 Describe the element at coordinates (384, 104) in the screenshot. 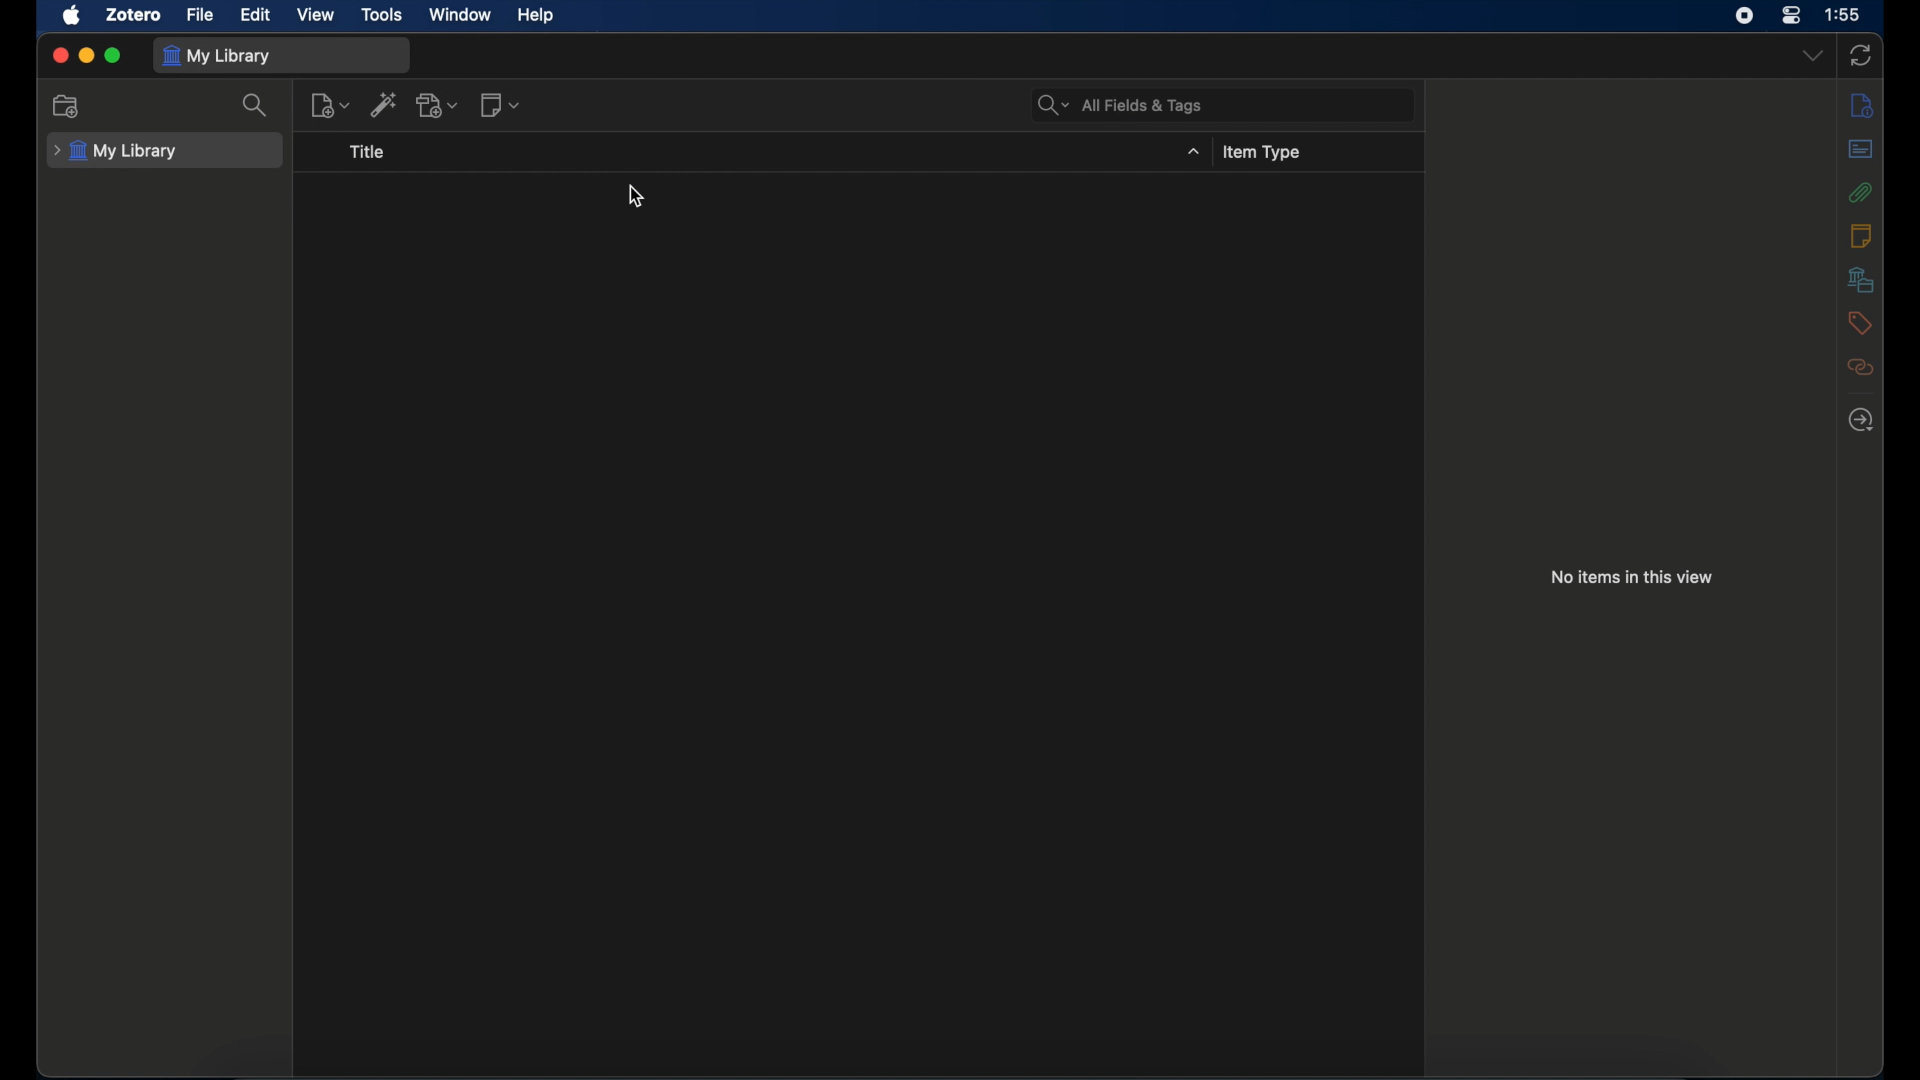

I see `add item by identifier` at that location.